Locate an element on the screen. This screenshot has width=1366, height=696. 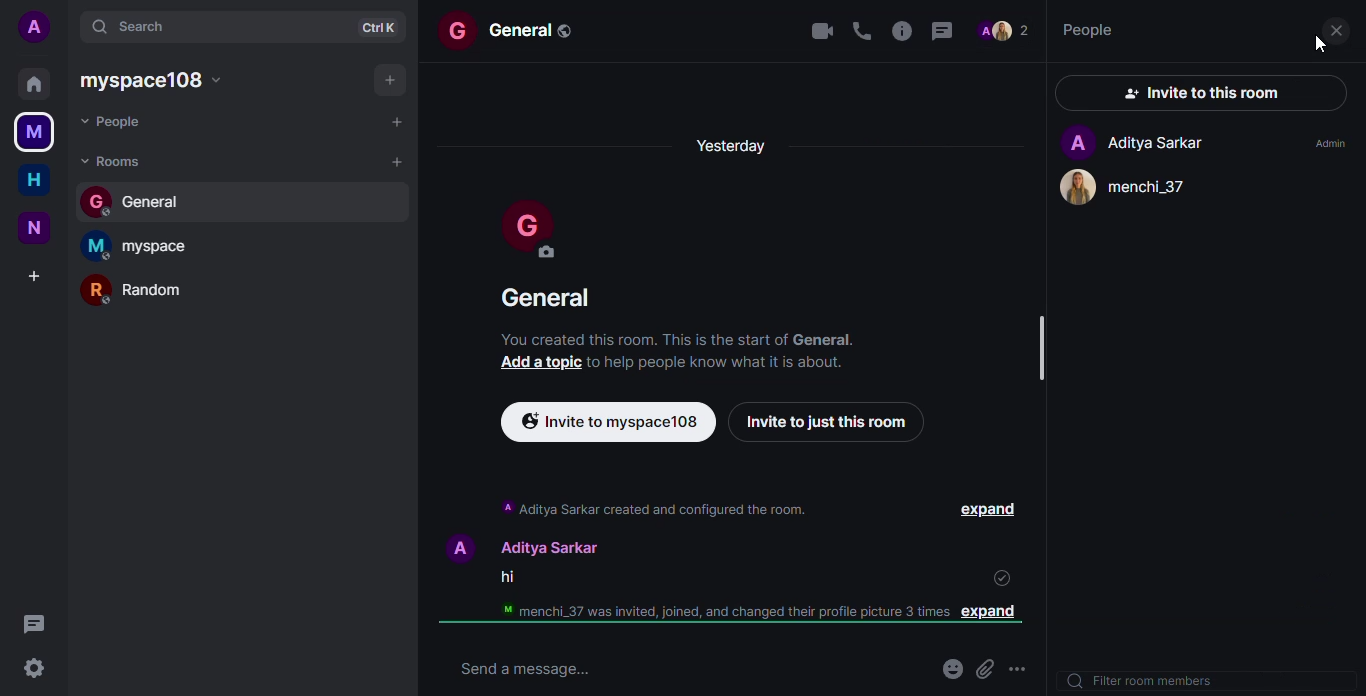
rooms is located at coordinates (123, 162).